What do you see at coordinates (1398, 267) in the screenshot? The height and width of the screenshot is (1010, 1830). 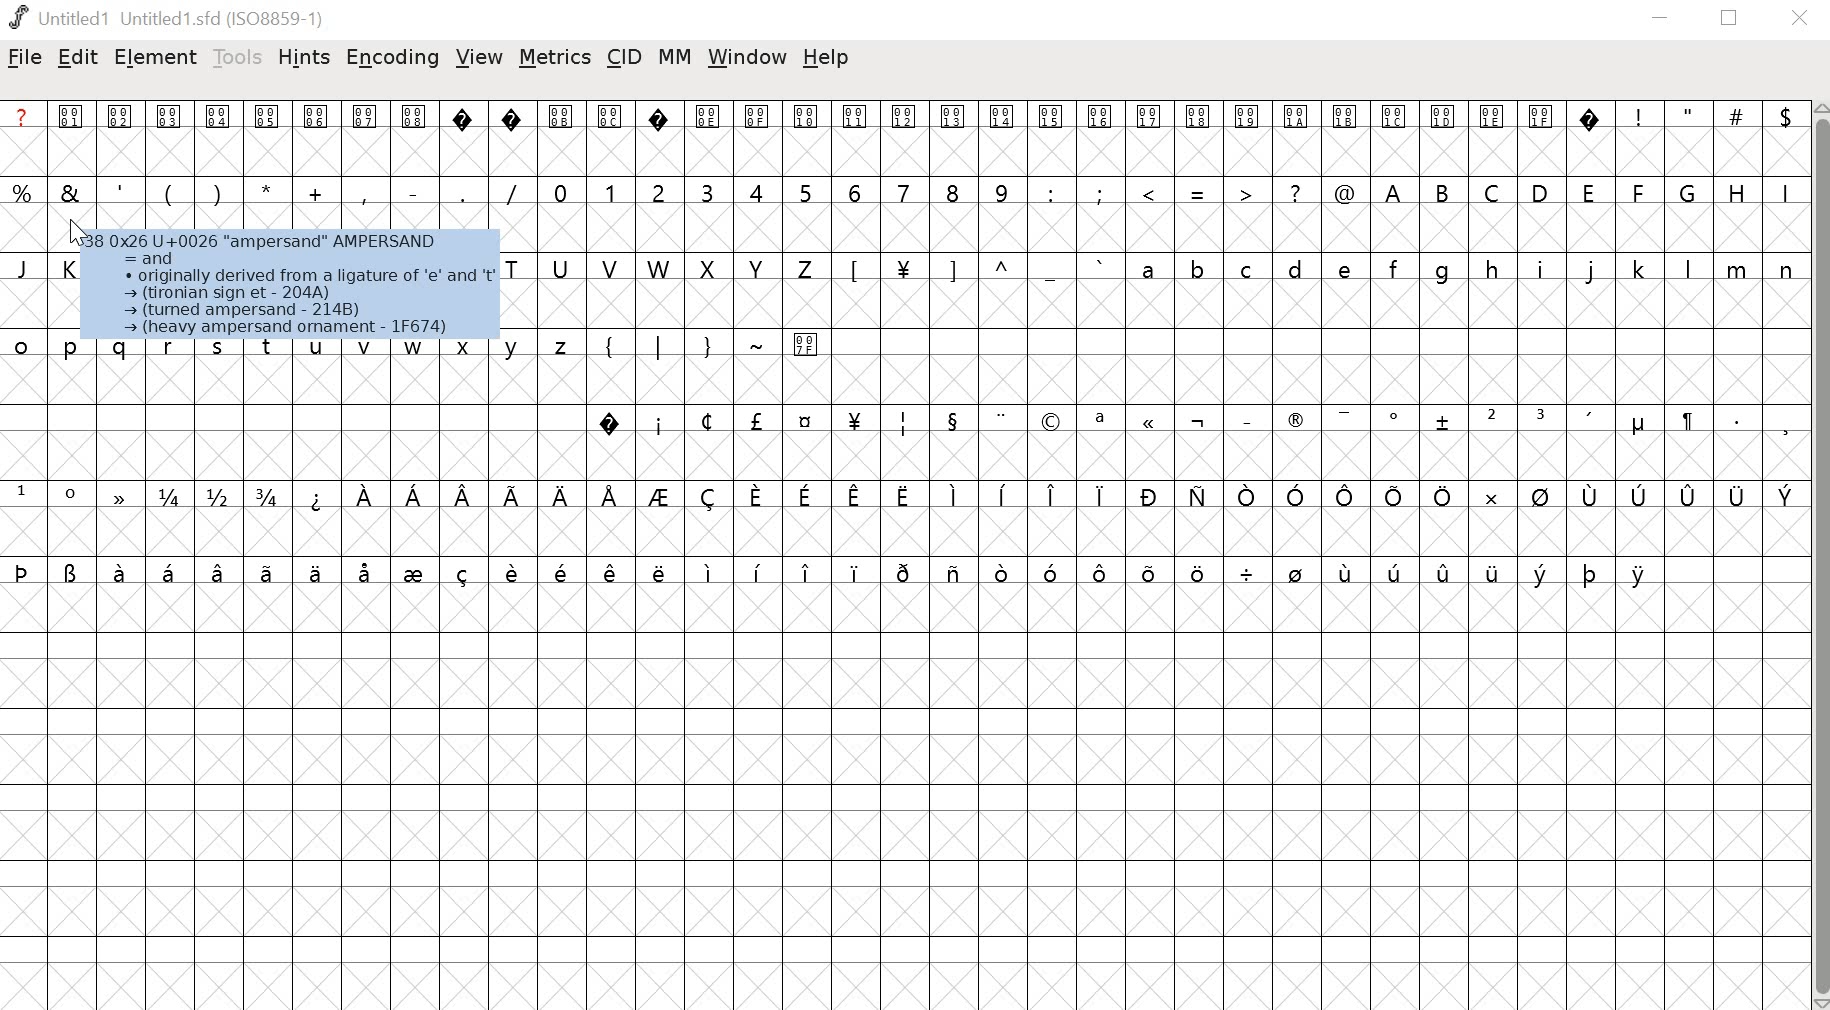 I see `f` at bounding box center [1398, 267].